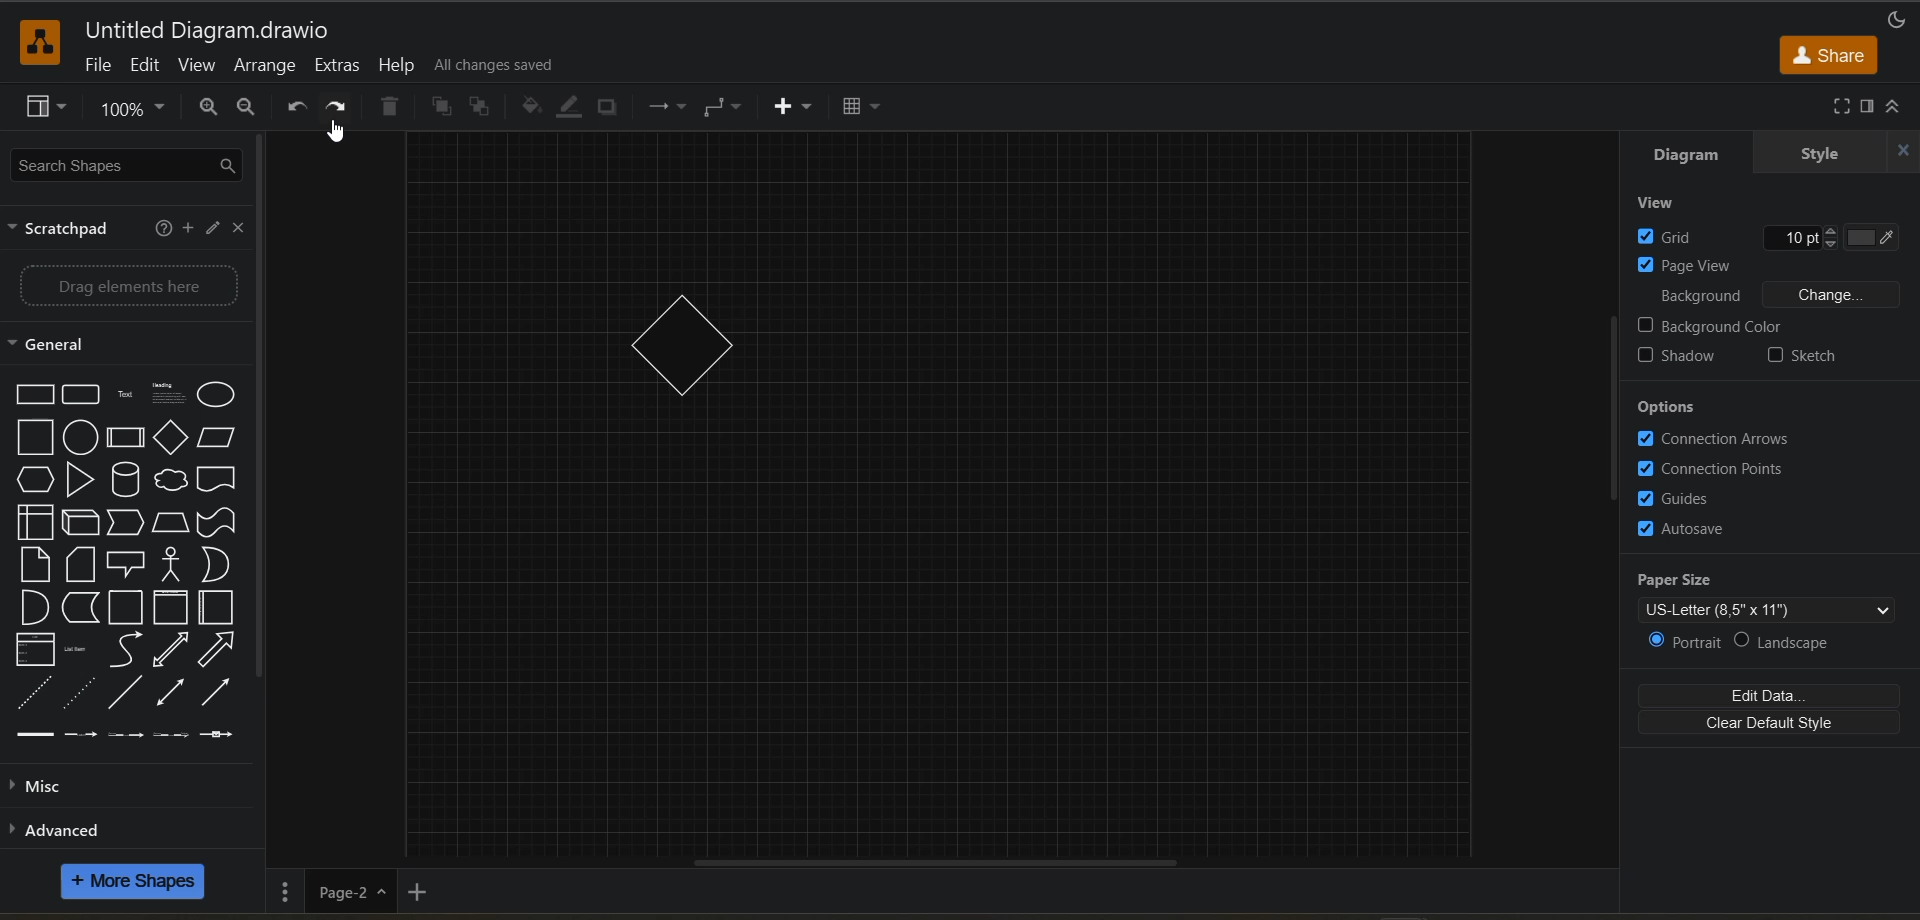 The height and width of the screenshot is (920, 1920). Describe the element at coordinates (210, 230) in the screenshot. I see `edit` at that location.